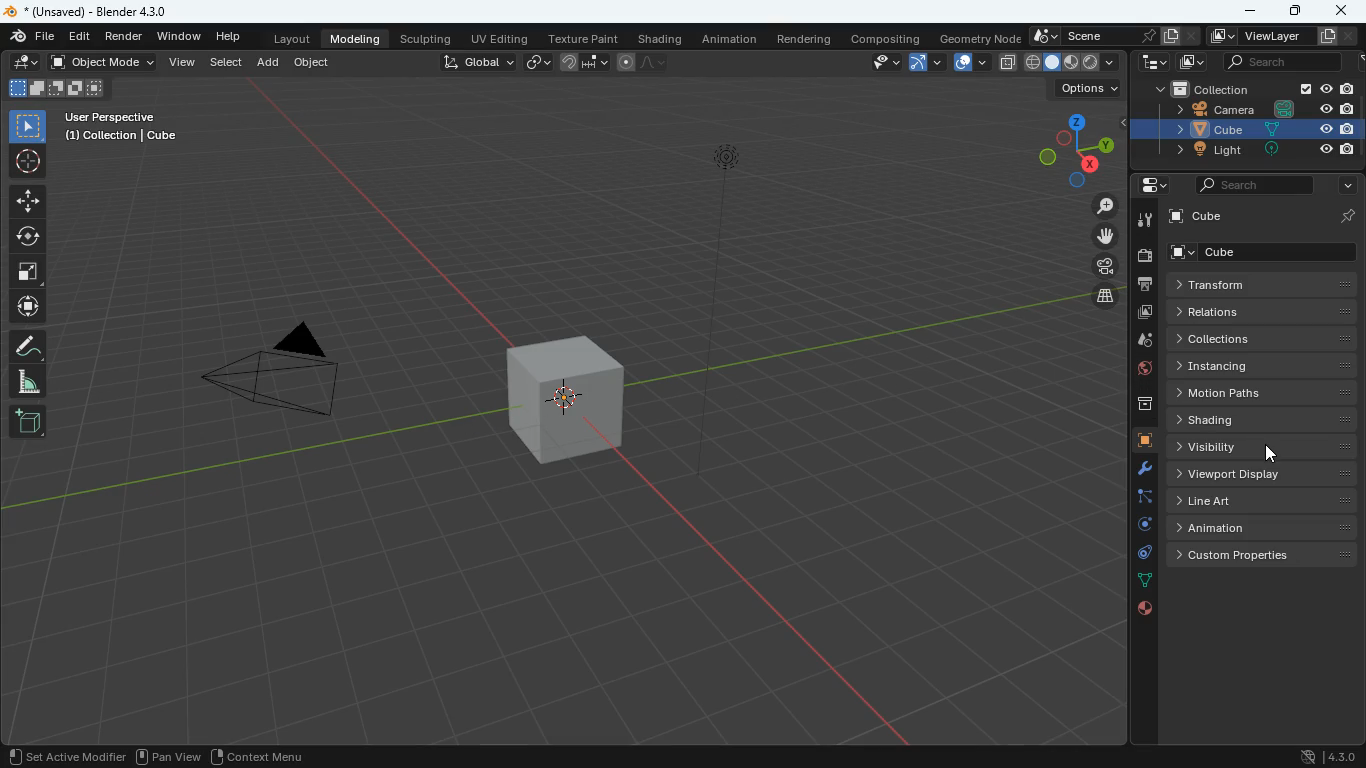  What do you see at coordinates (1268, 312) in the screenshot?
I see `relations` at bounding box center [1268, 312].